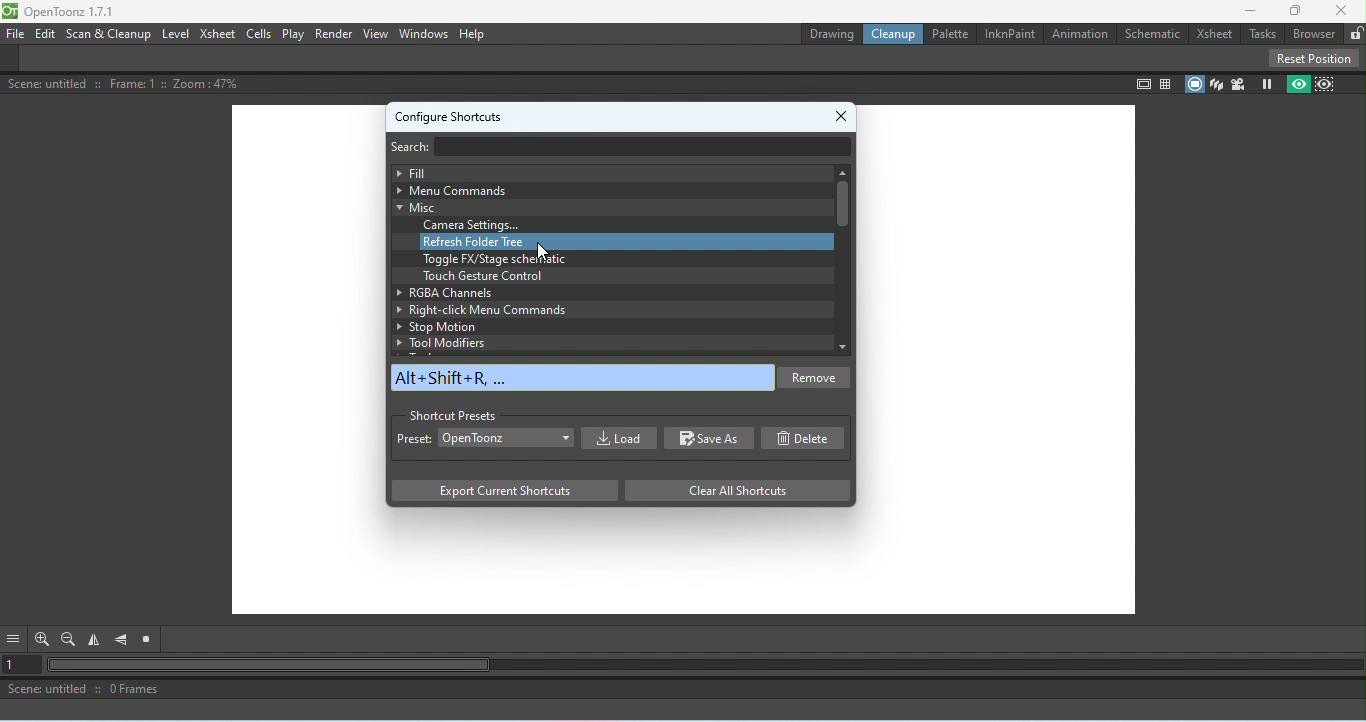  Describe the element at coordinates (710, 439) in the screenshot. I see `Save As` at that location.